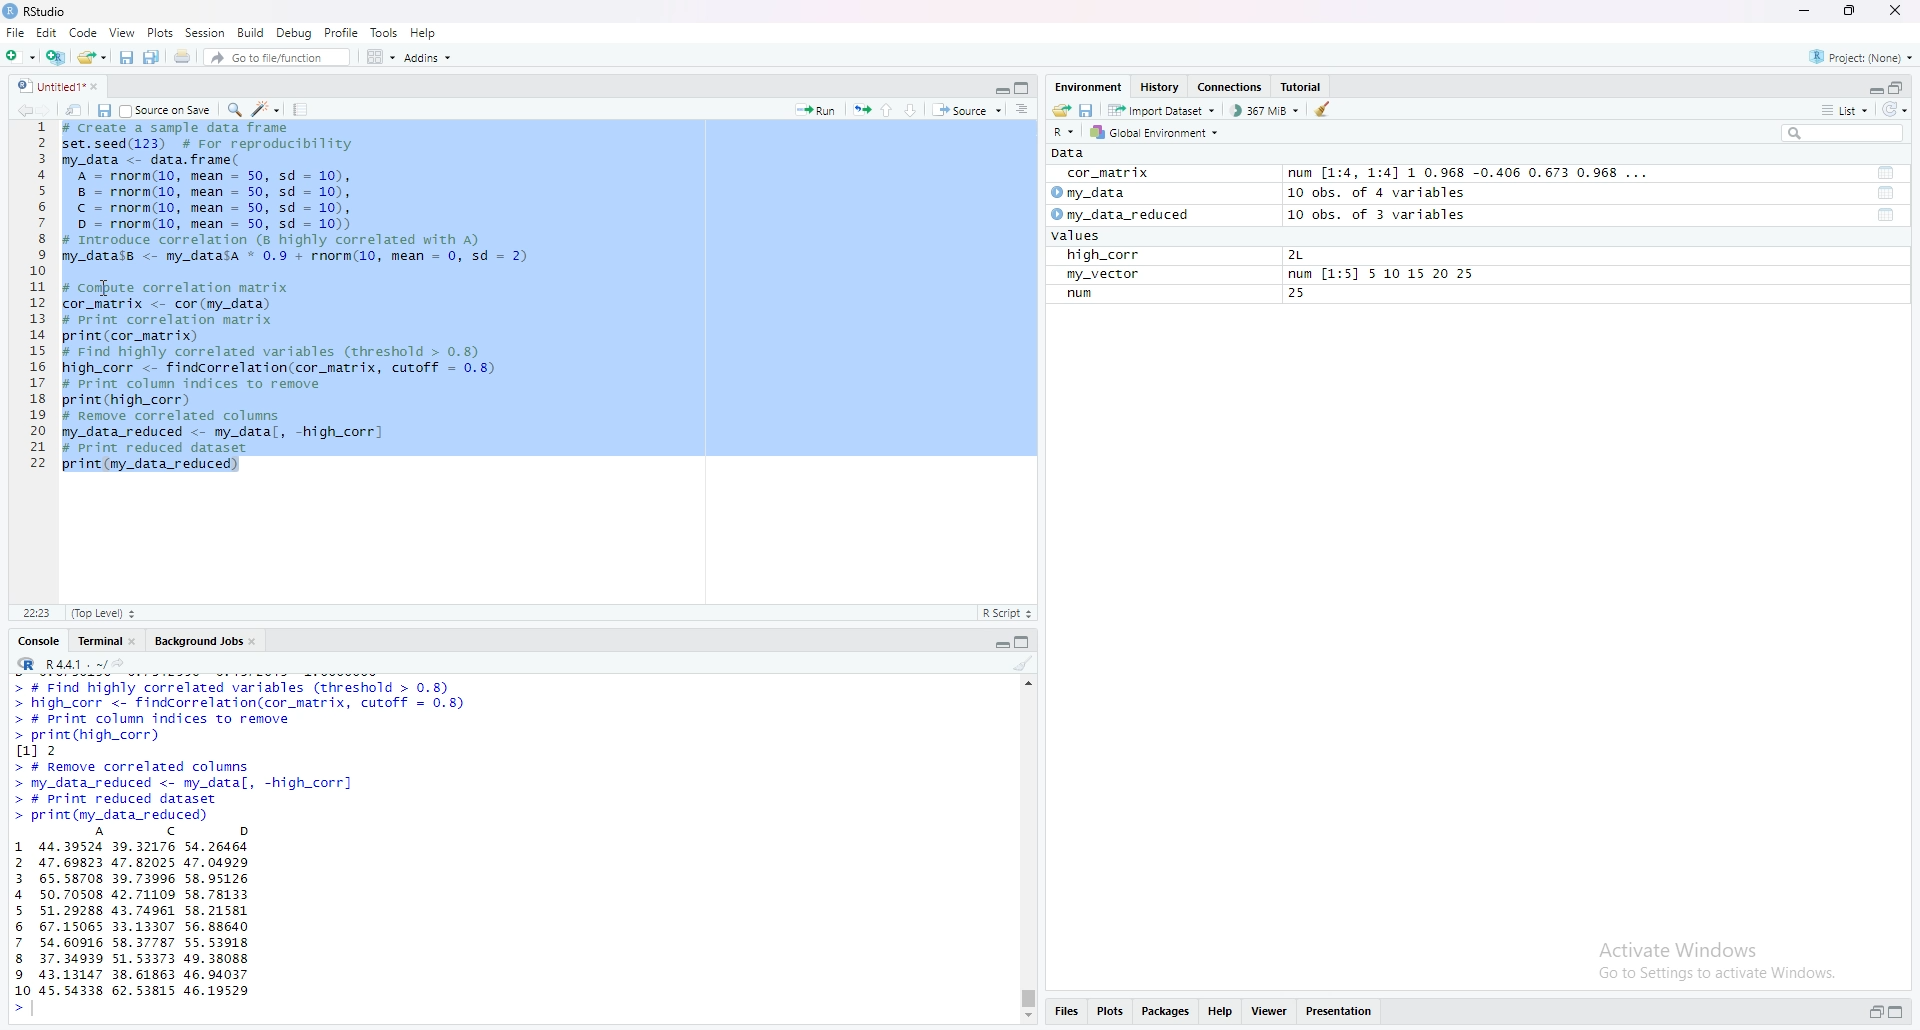  Describe the element at coordinates (1341, 1011) in the screenshot. I see `Presentations` at that location.